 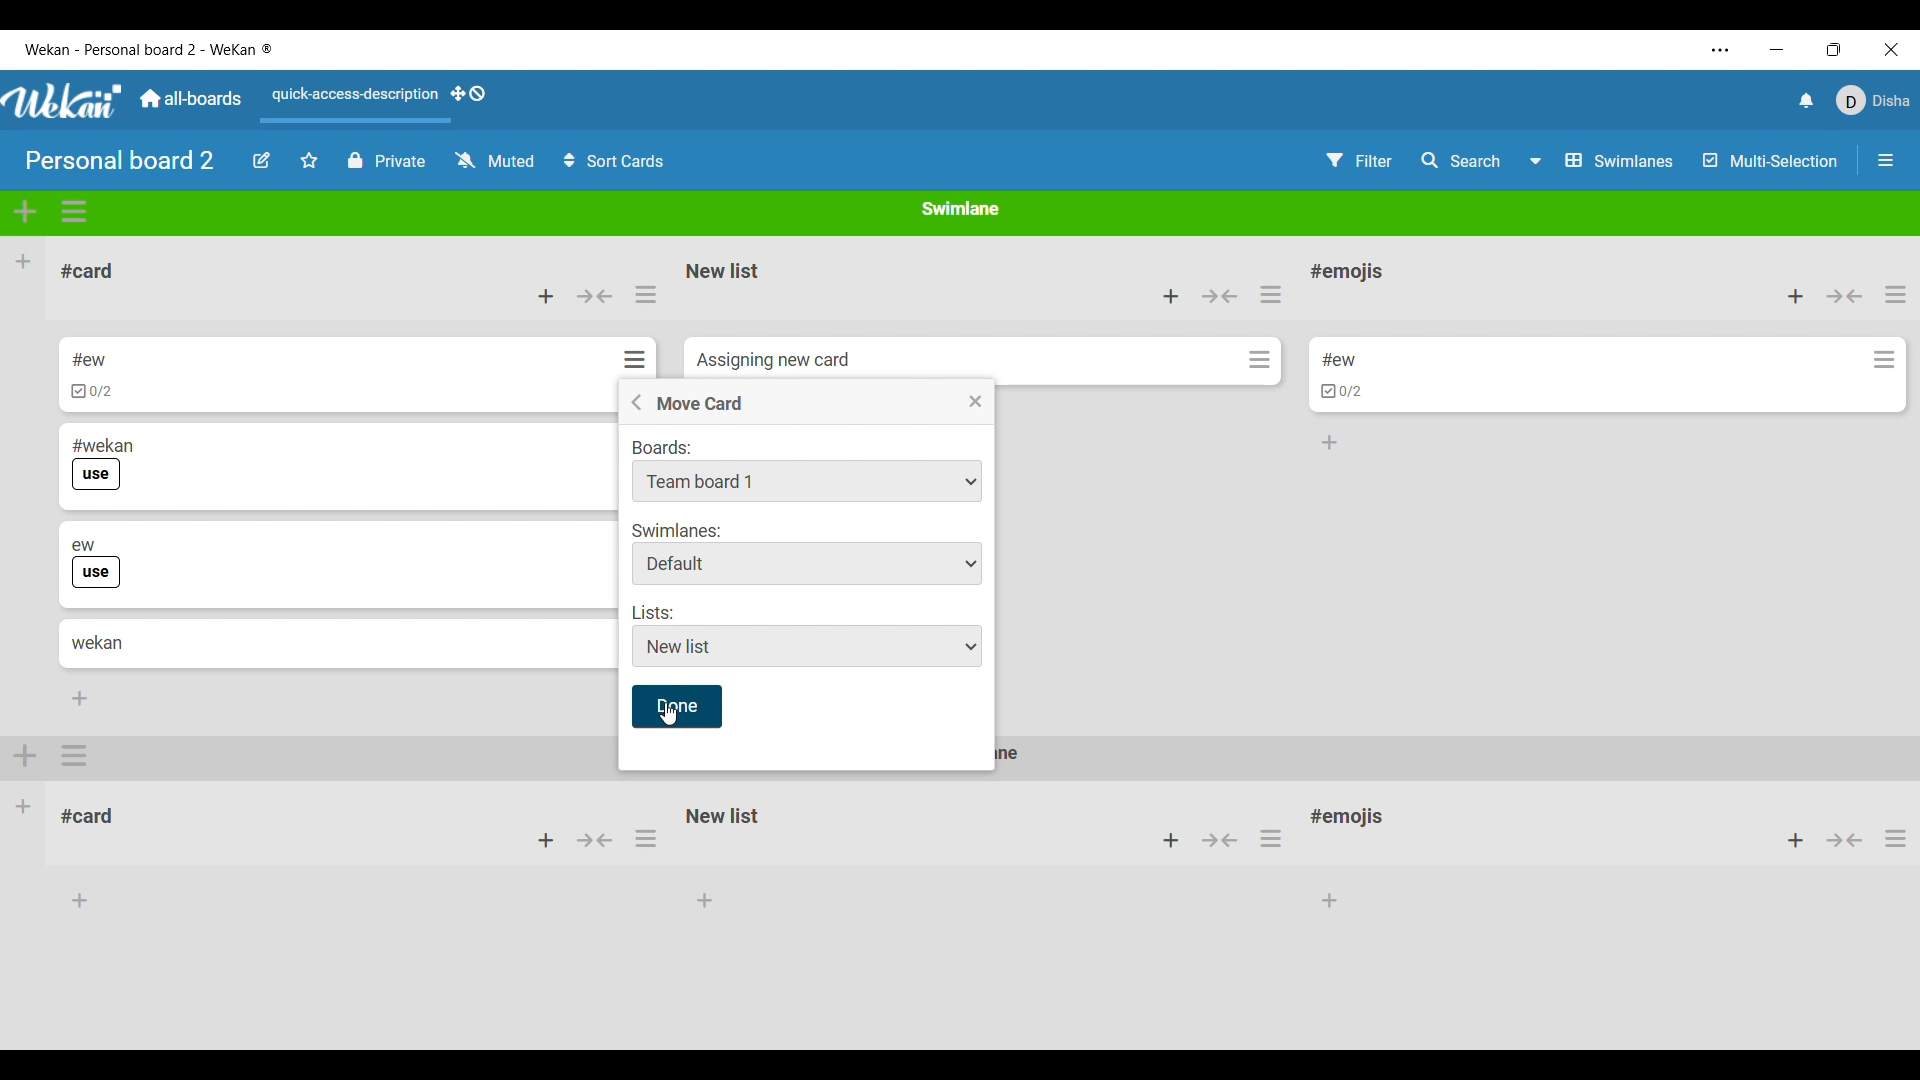 What do you see at coordinates (723, 815) in the screenshot?
I see `New list` at bounding box center [723, 815].